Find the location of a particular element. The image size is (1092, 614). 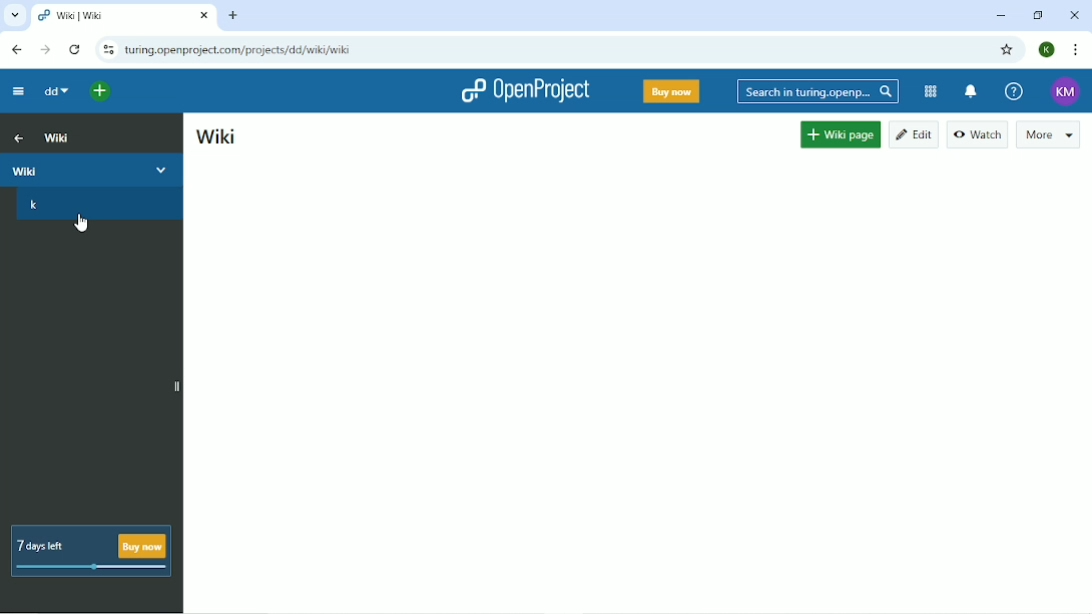

Edit is located at coordinates (913, 135).